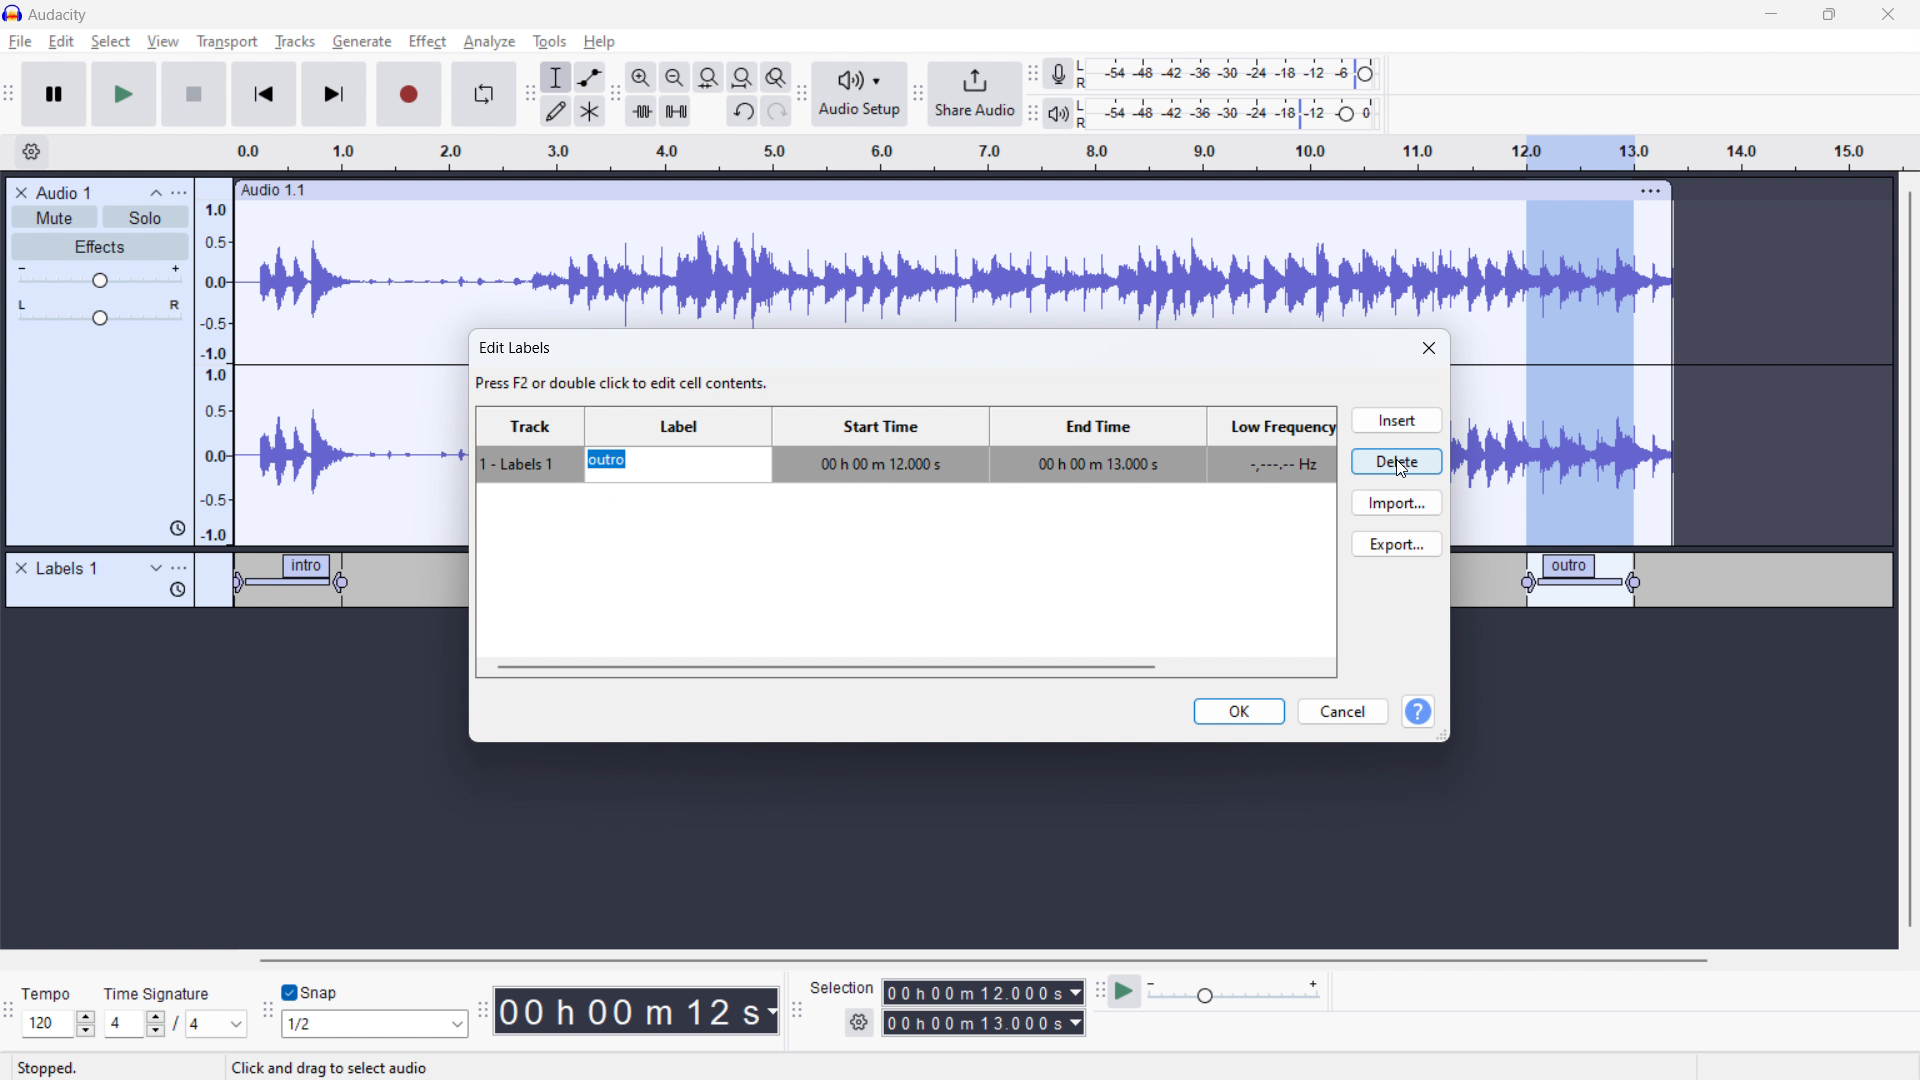  What do you see at coordinates (953, 266) in the screenshot?
I see `audio wave` at bounding box center [953, 266].